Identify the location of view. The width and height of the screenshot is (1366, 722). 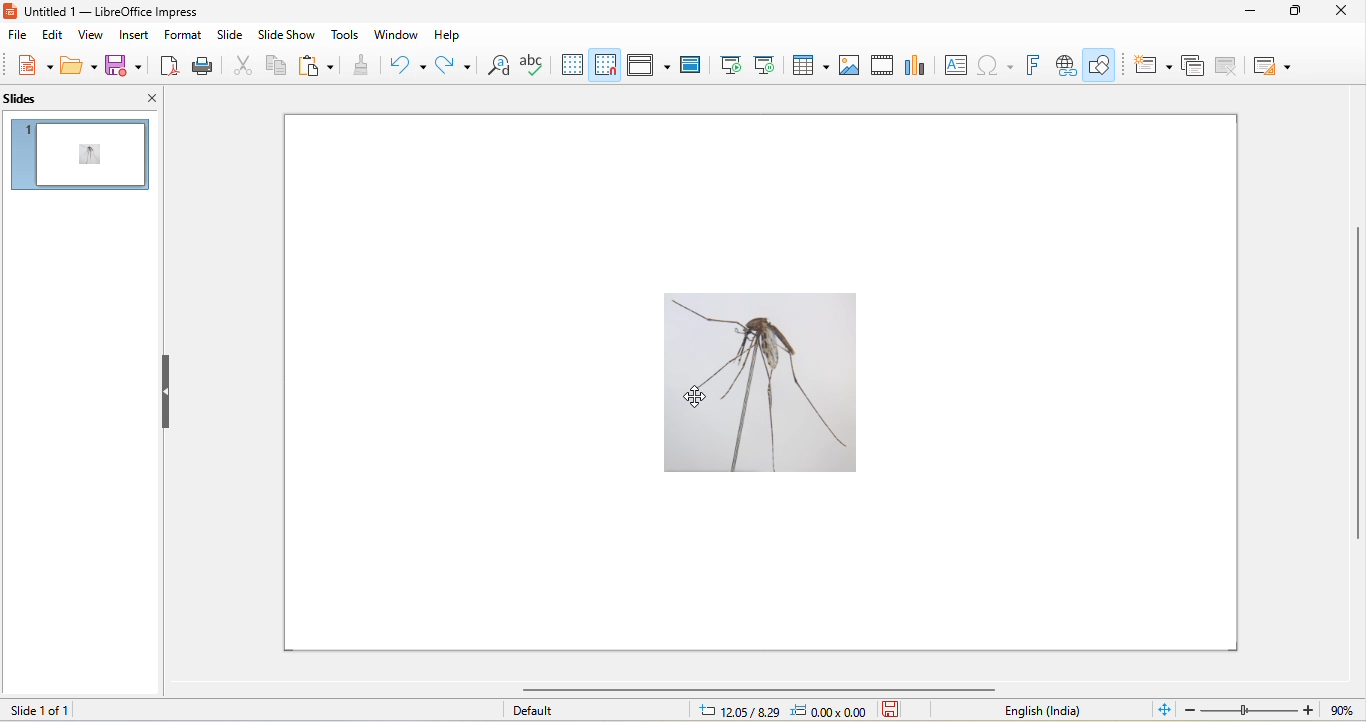
(92, 35).